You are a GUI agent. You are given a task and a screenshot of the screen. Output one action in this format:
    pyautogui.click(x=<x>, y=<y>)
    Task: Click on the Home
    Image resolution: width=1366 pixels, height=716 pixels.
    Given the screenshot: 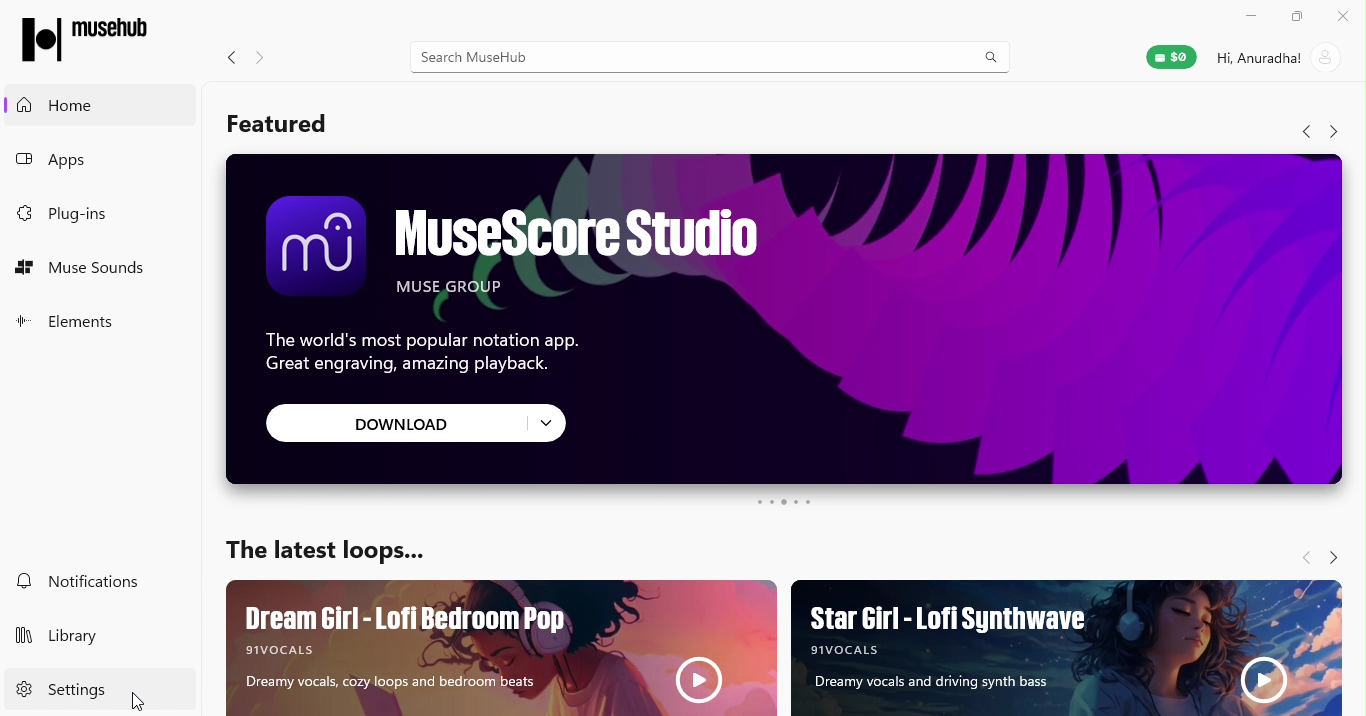 What is the action you would take?
    pyautogui.click(x=60, y=106)
    